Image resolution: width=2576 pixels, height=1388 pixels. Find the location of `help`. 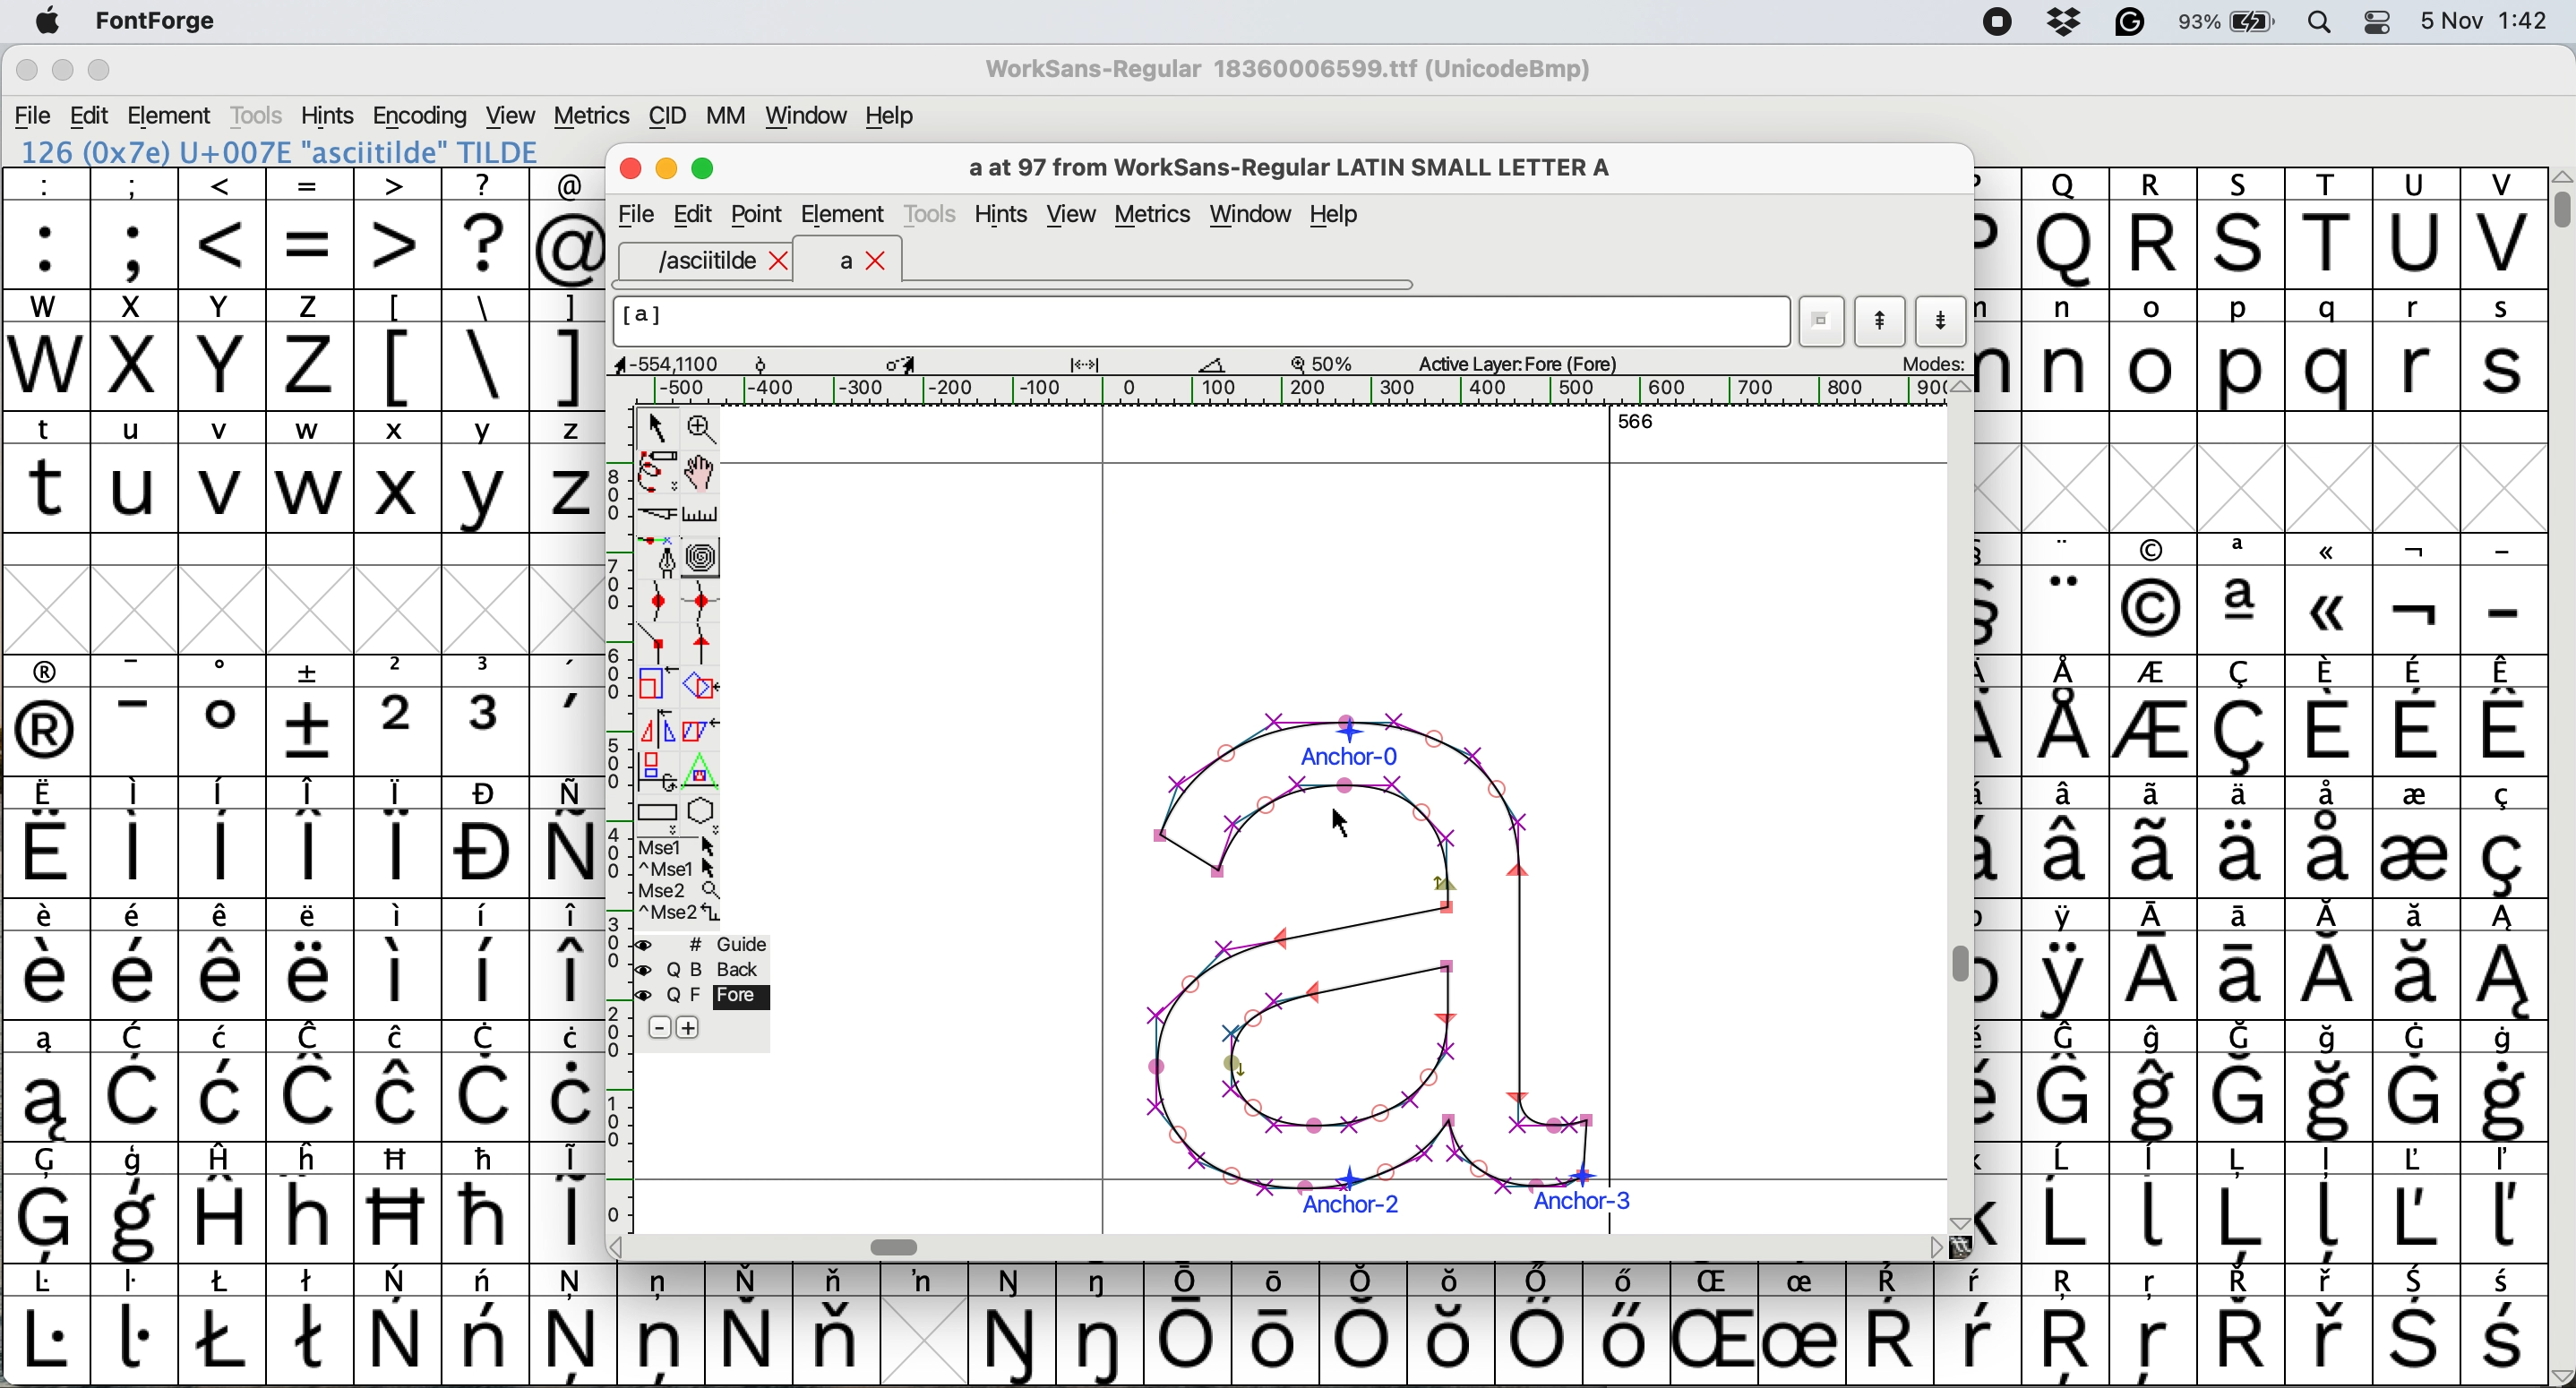

help is located at coordinates (892, 115).